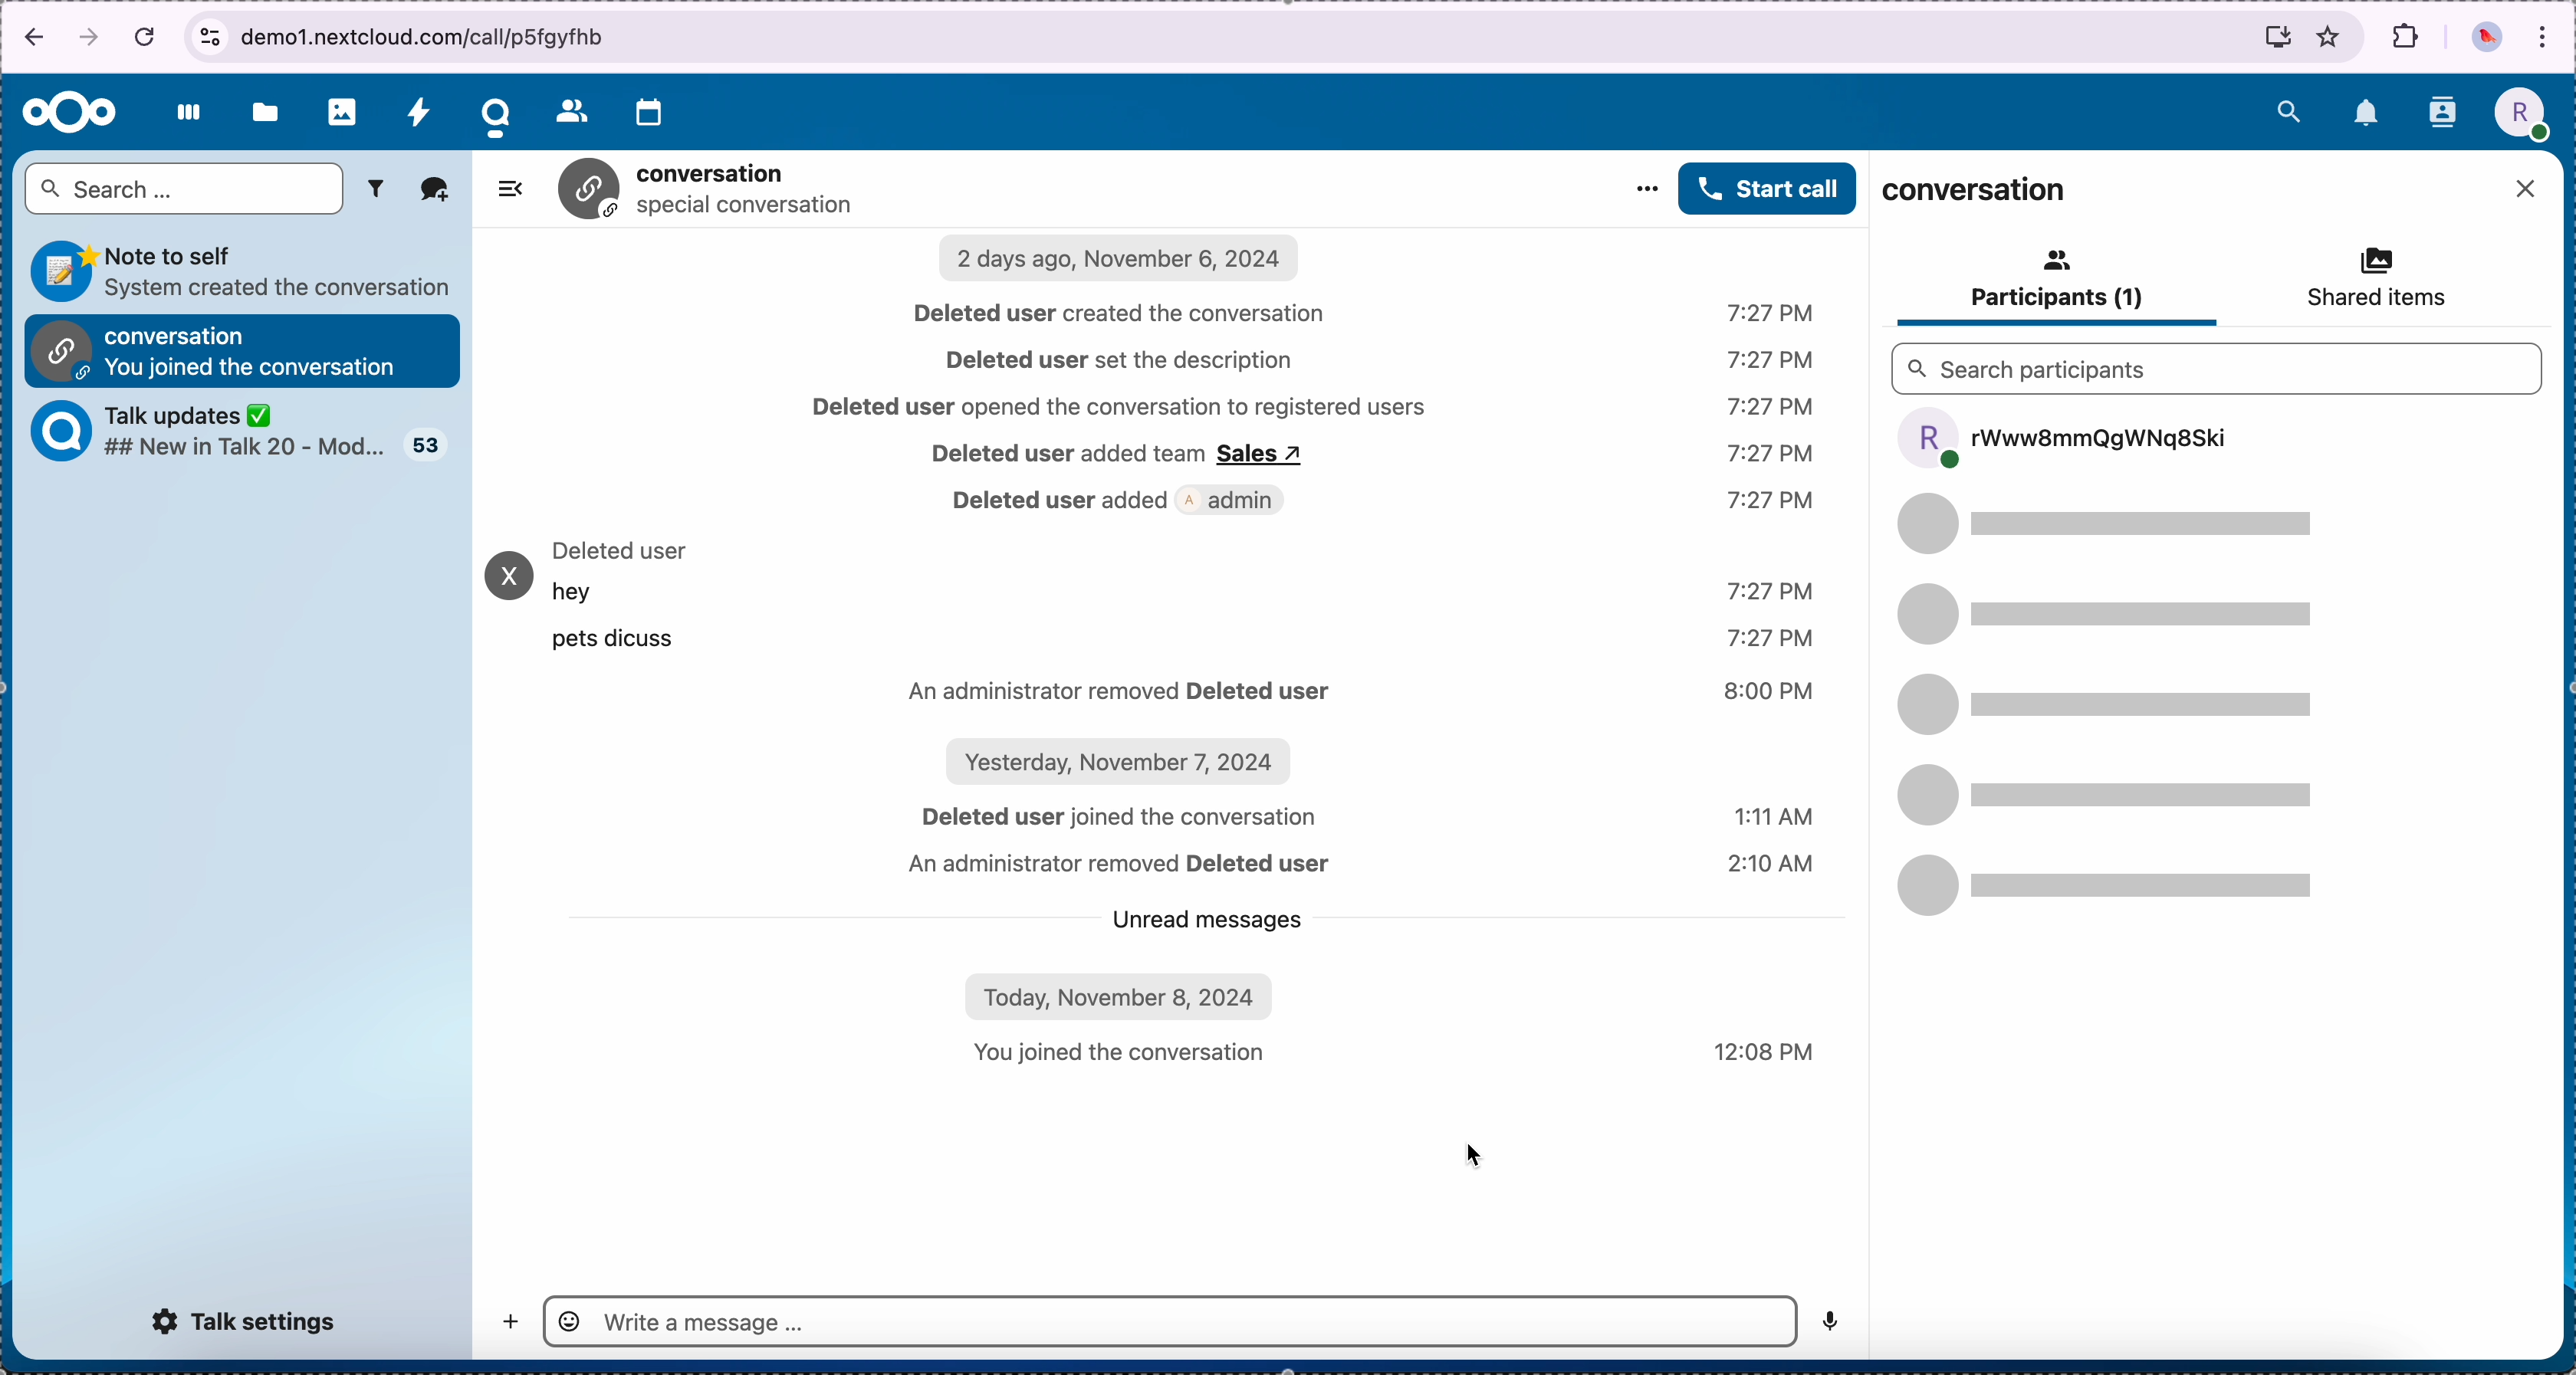 Image resolution: width=2576 pixels, height=1375 pixels. I want to click on filter, so click(375, 190).